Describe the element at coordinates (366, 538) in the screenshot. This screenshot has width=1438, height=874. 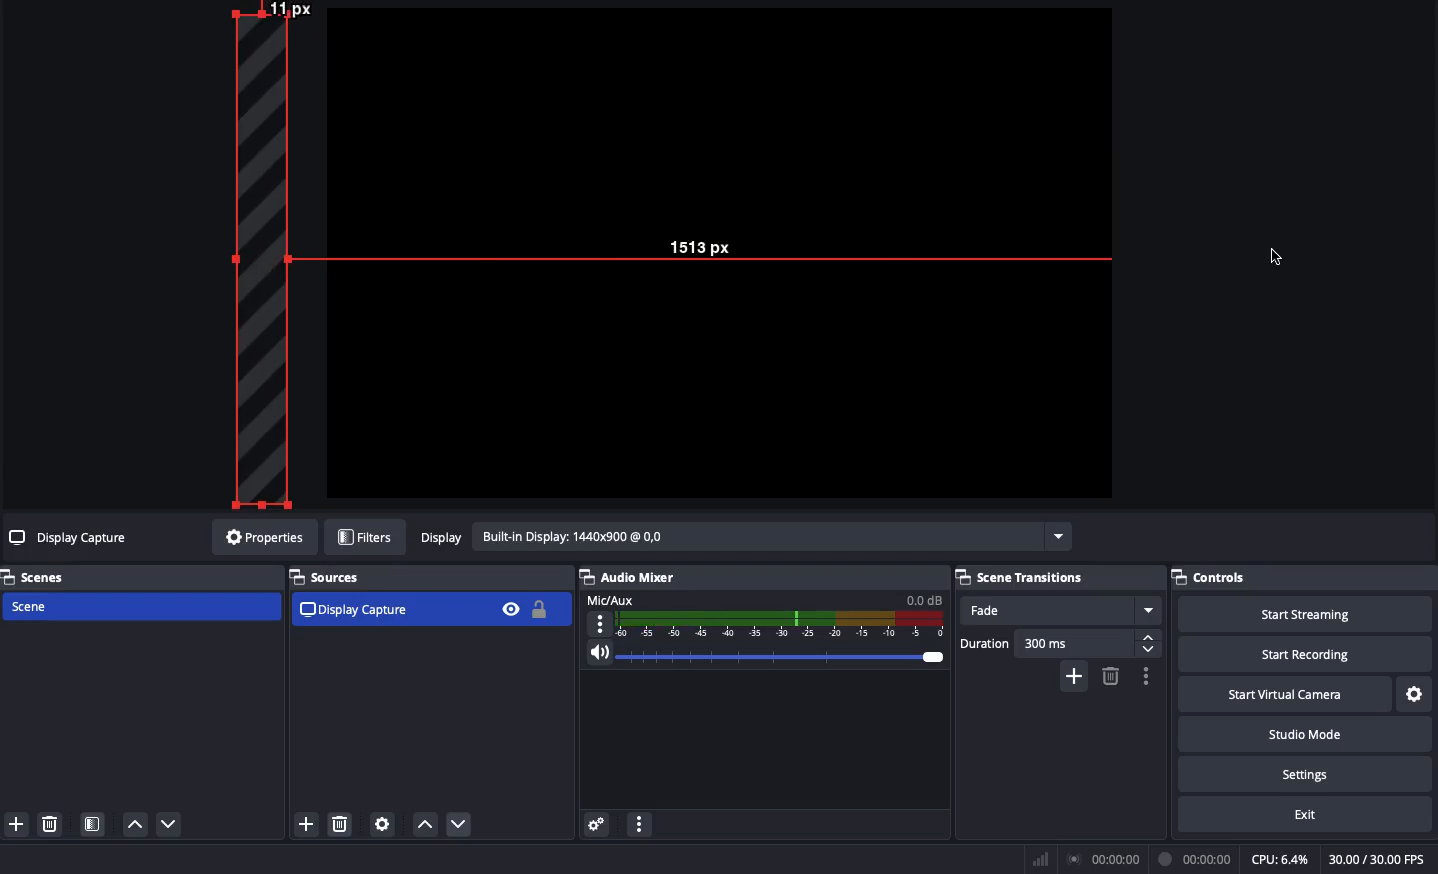
I see `Filters` at that location.